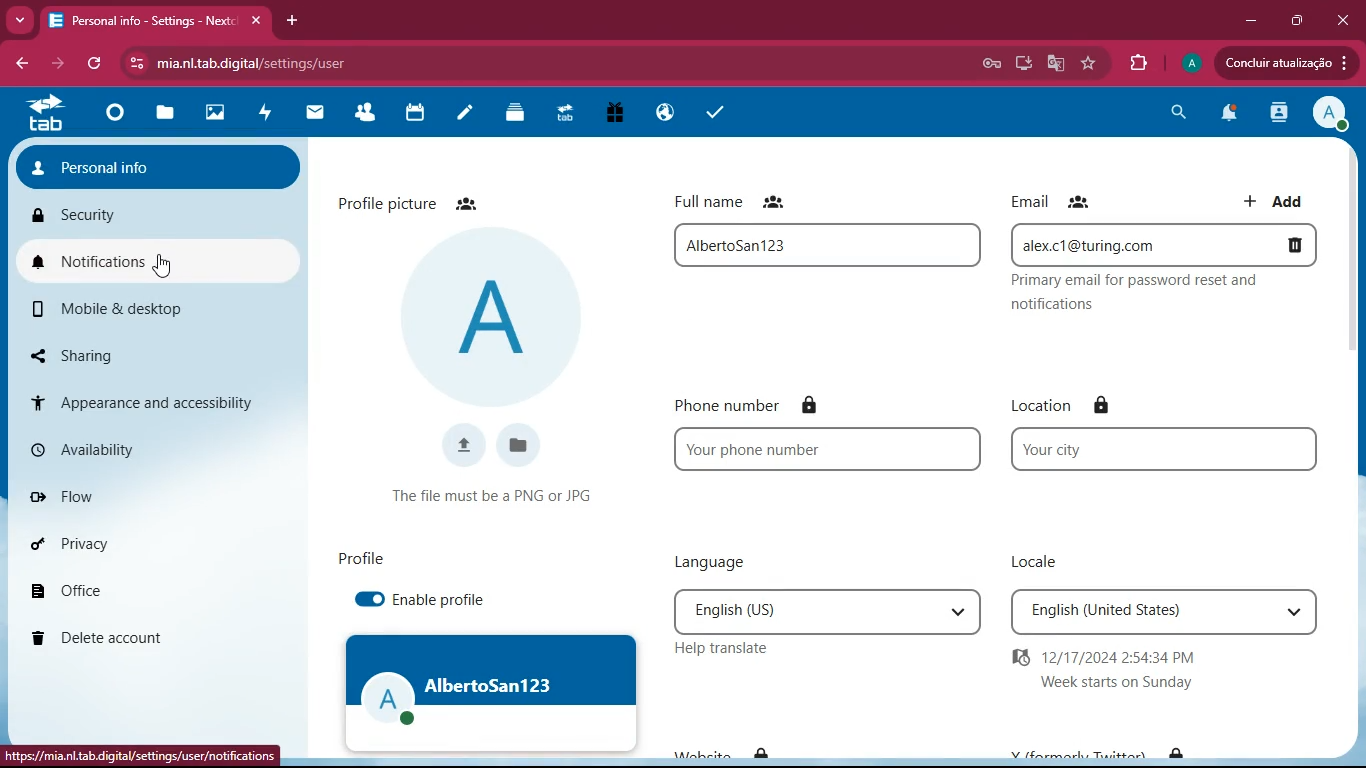 Image resolution: width=1366 pixels, height=768 pixels. I want to click on notifications, so click(160, 261).